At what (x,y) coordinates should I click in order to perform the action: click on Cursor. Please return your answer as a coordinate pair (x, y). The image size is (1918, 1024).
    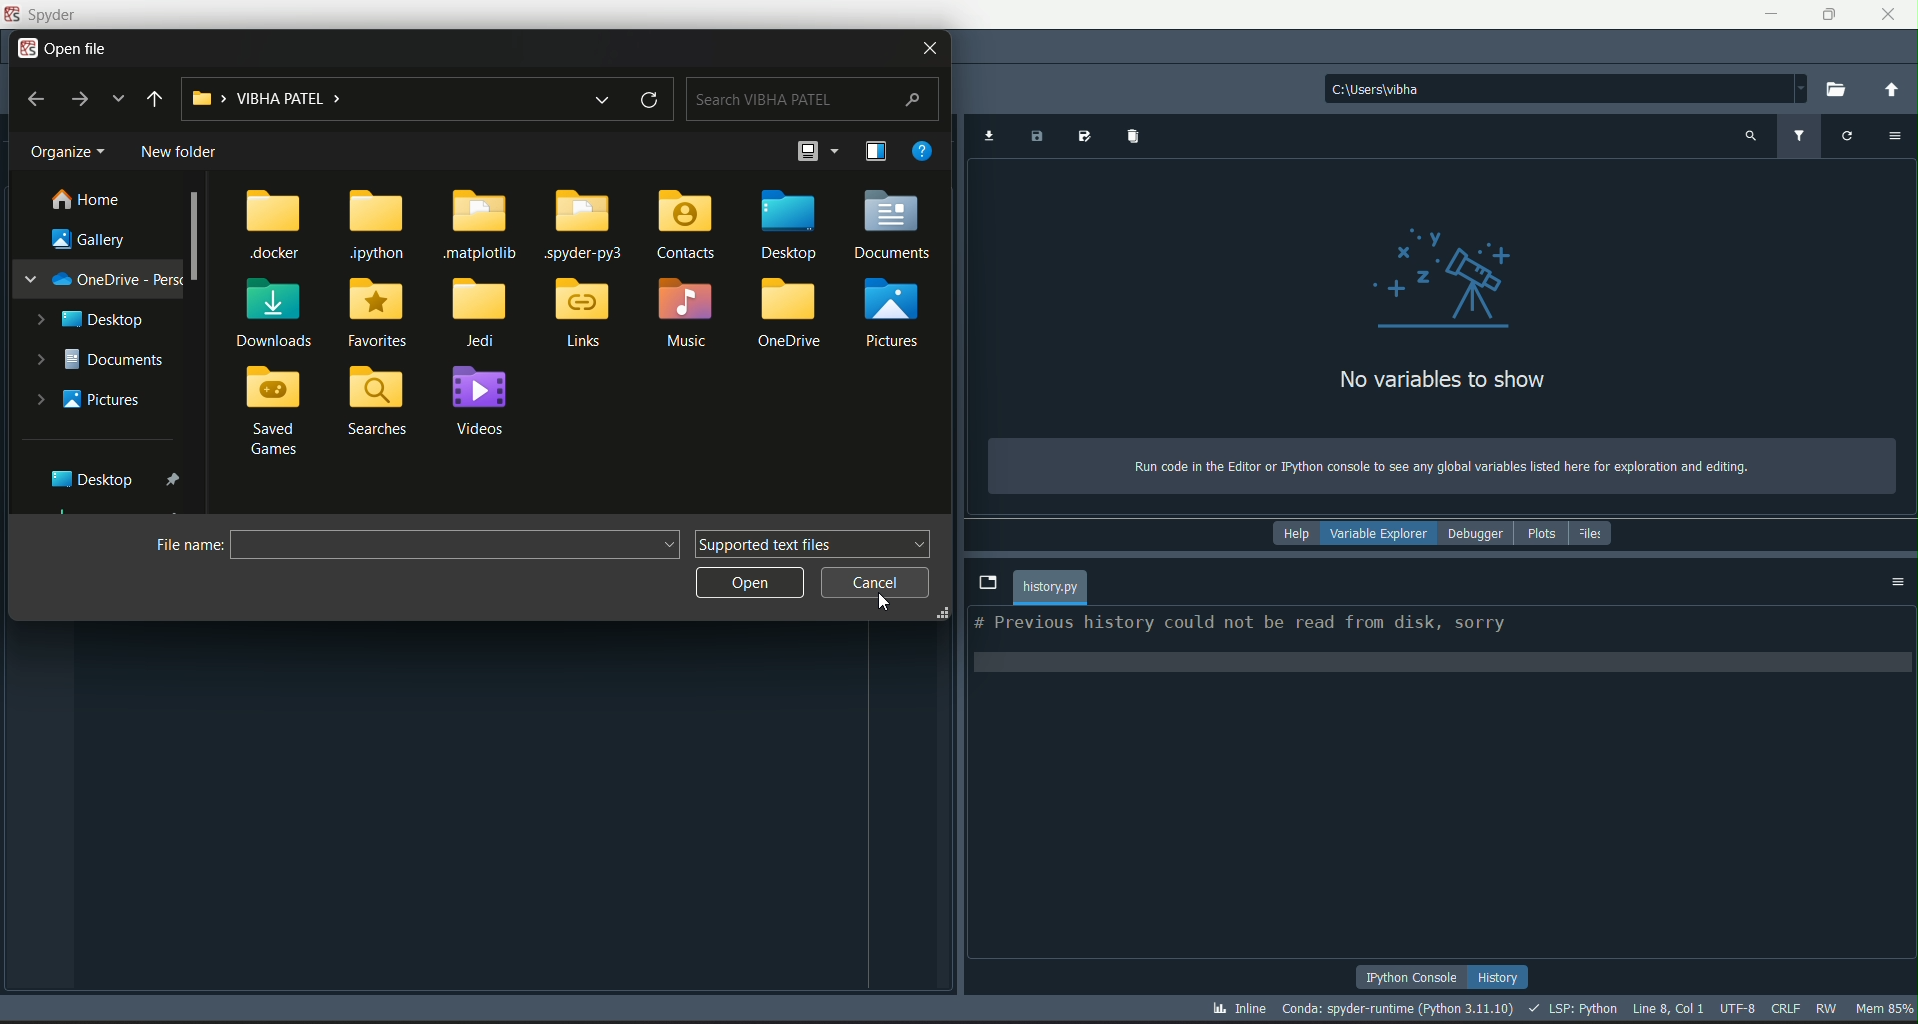
    Looking at the image, I should click on (888, 601).